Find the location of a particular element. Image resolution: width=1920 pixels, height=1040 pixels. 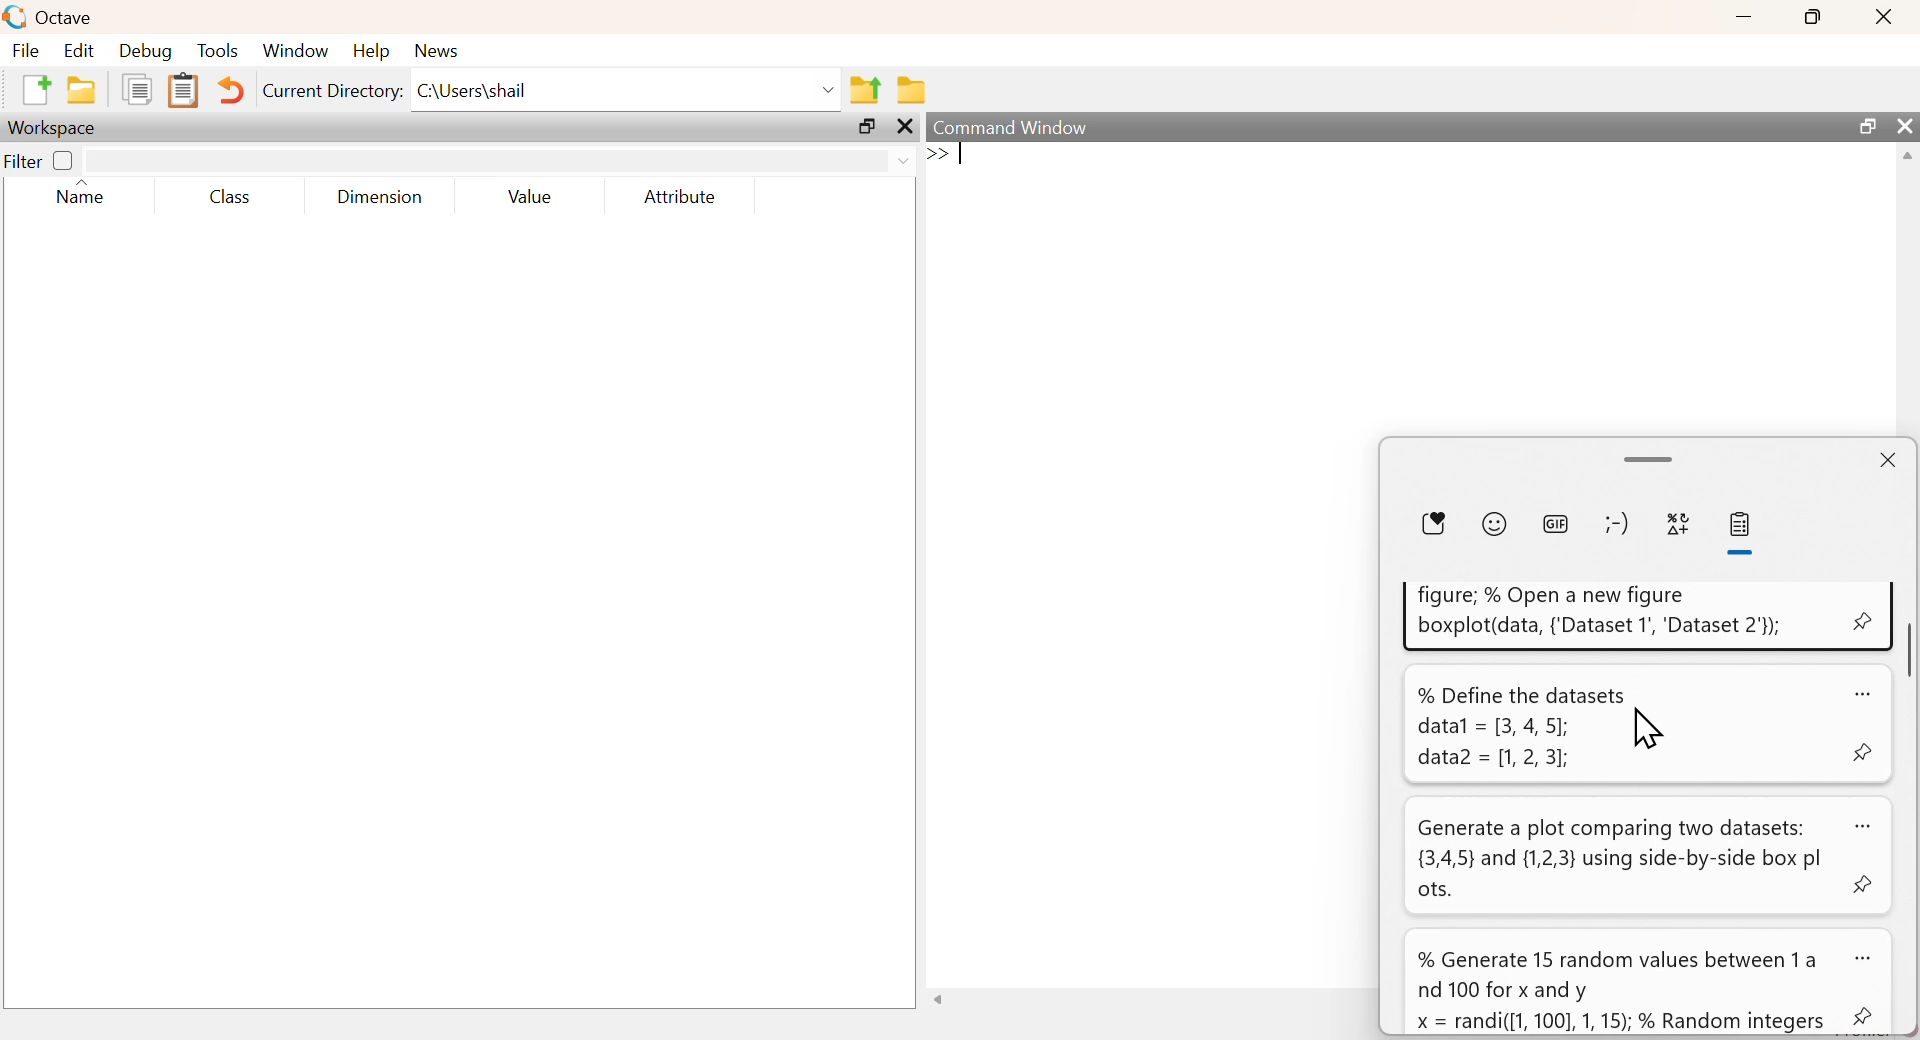

Current Directory: is located at coordinates (334, 92).